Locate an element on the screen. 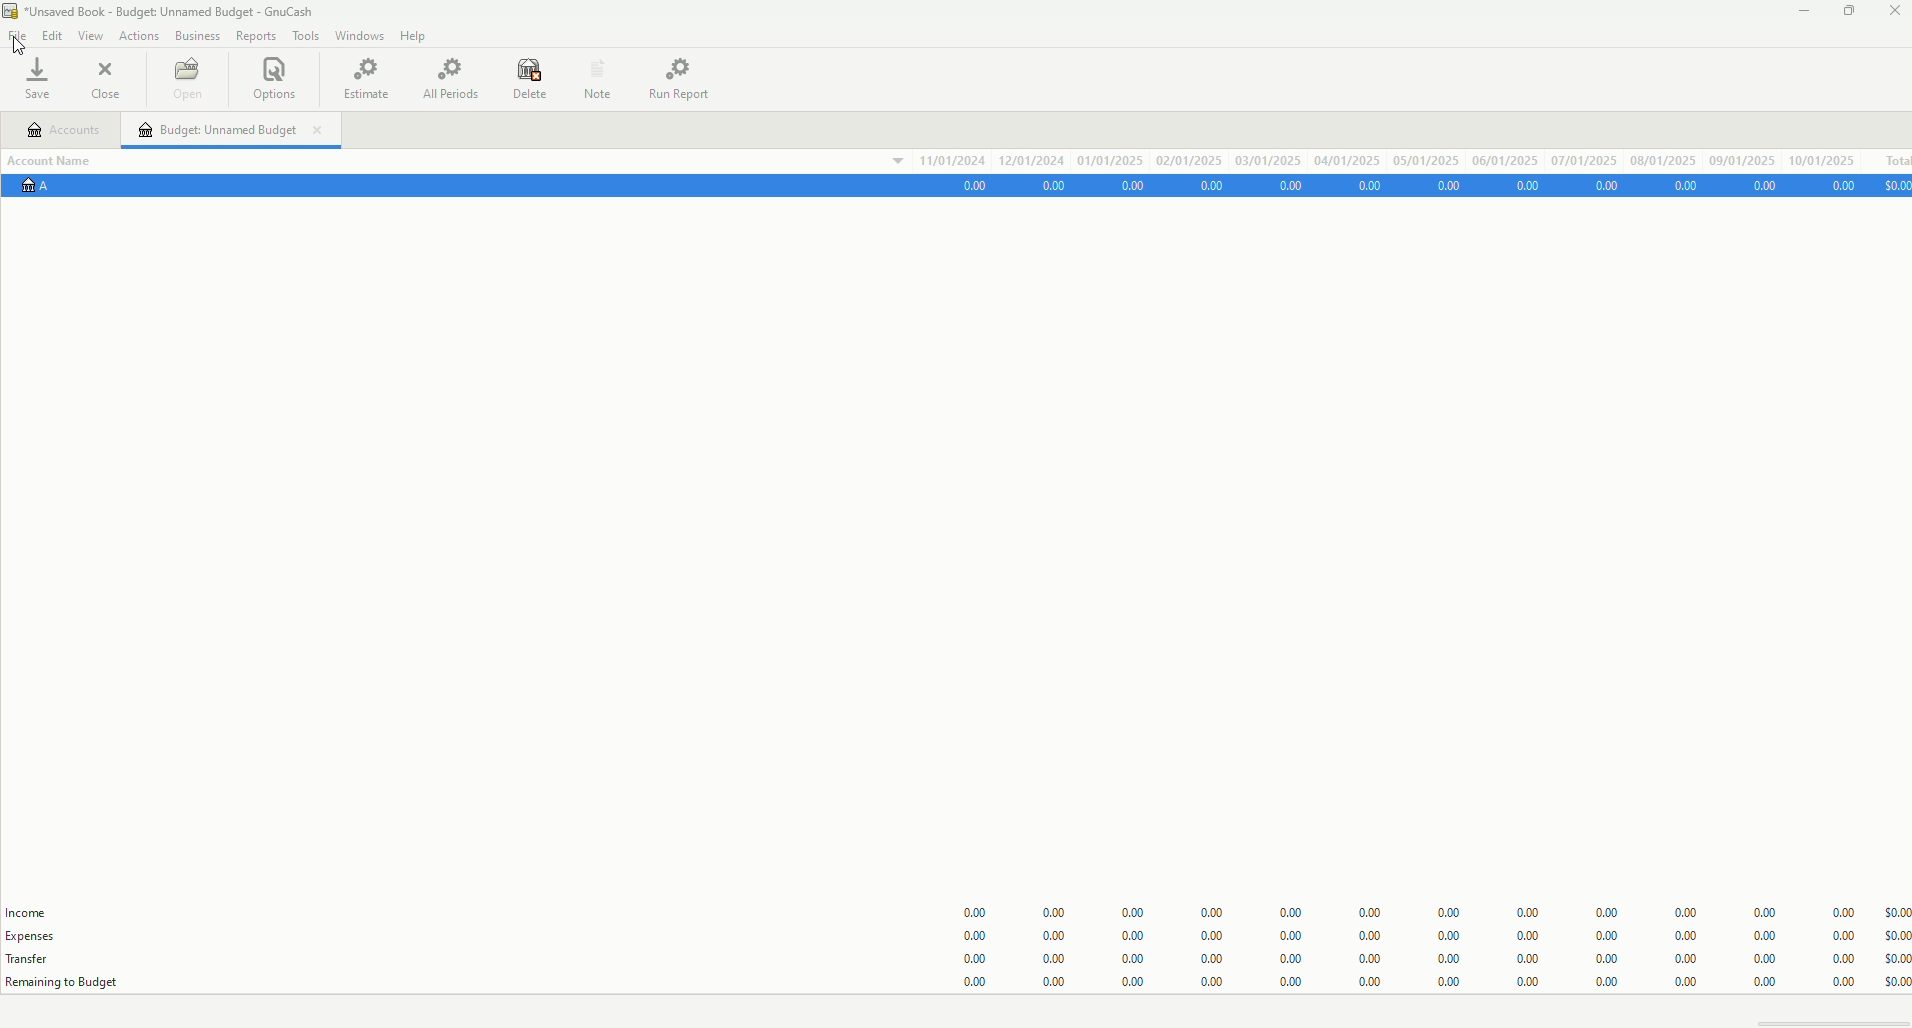  drop down menu is located at coordinates (884, 165).